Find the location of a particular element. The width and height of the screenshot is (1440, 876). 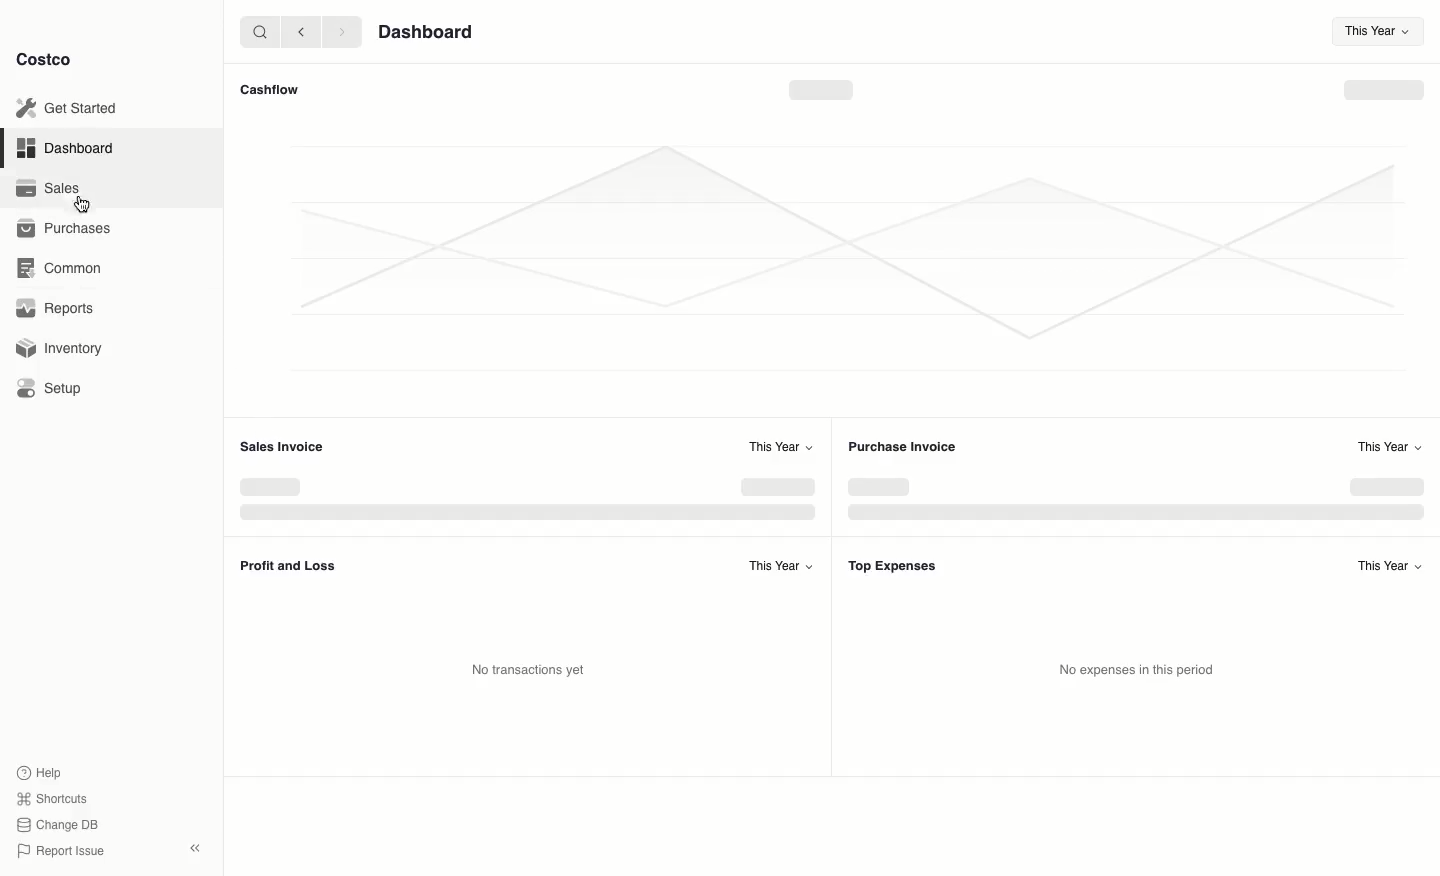

Reports is located at coordinates (49, 307).